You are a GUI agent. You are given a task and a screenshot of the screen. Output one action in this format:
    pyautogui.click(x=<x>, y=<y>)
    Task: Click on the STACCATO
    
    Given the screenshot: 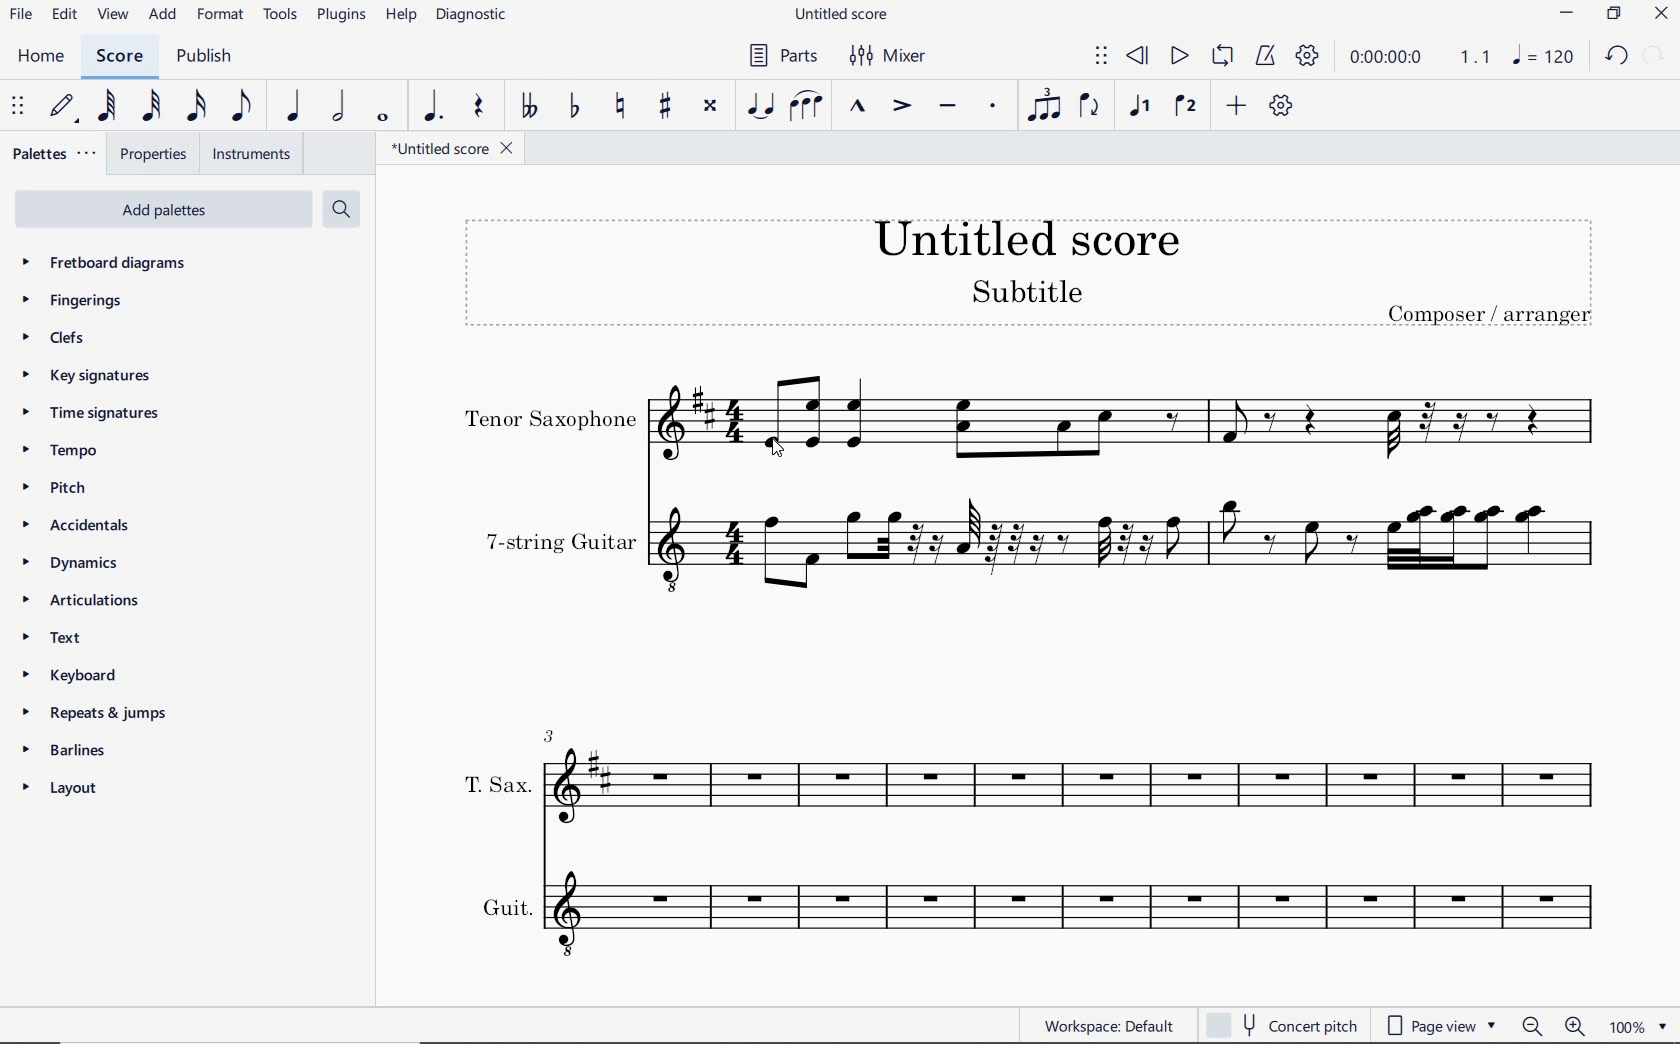 What is the action you would take?
    pyautogui.click(x=992, y=106)
    